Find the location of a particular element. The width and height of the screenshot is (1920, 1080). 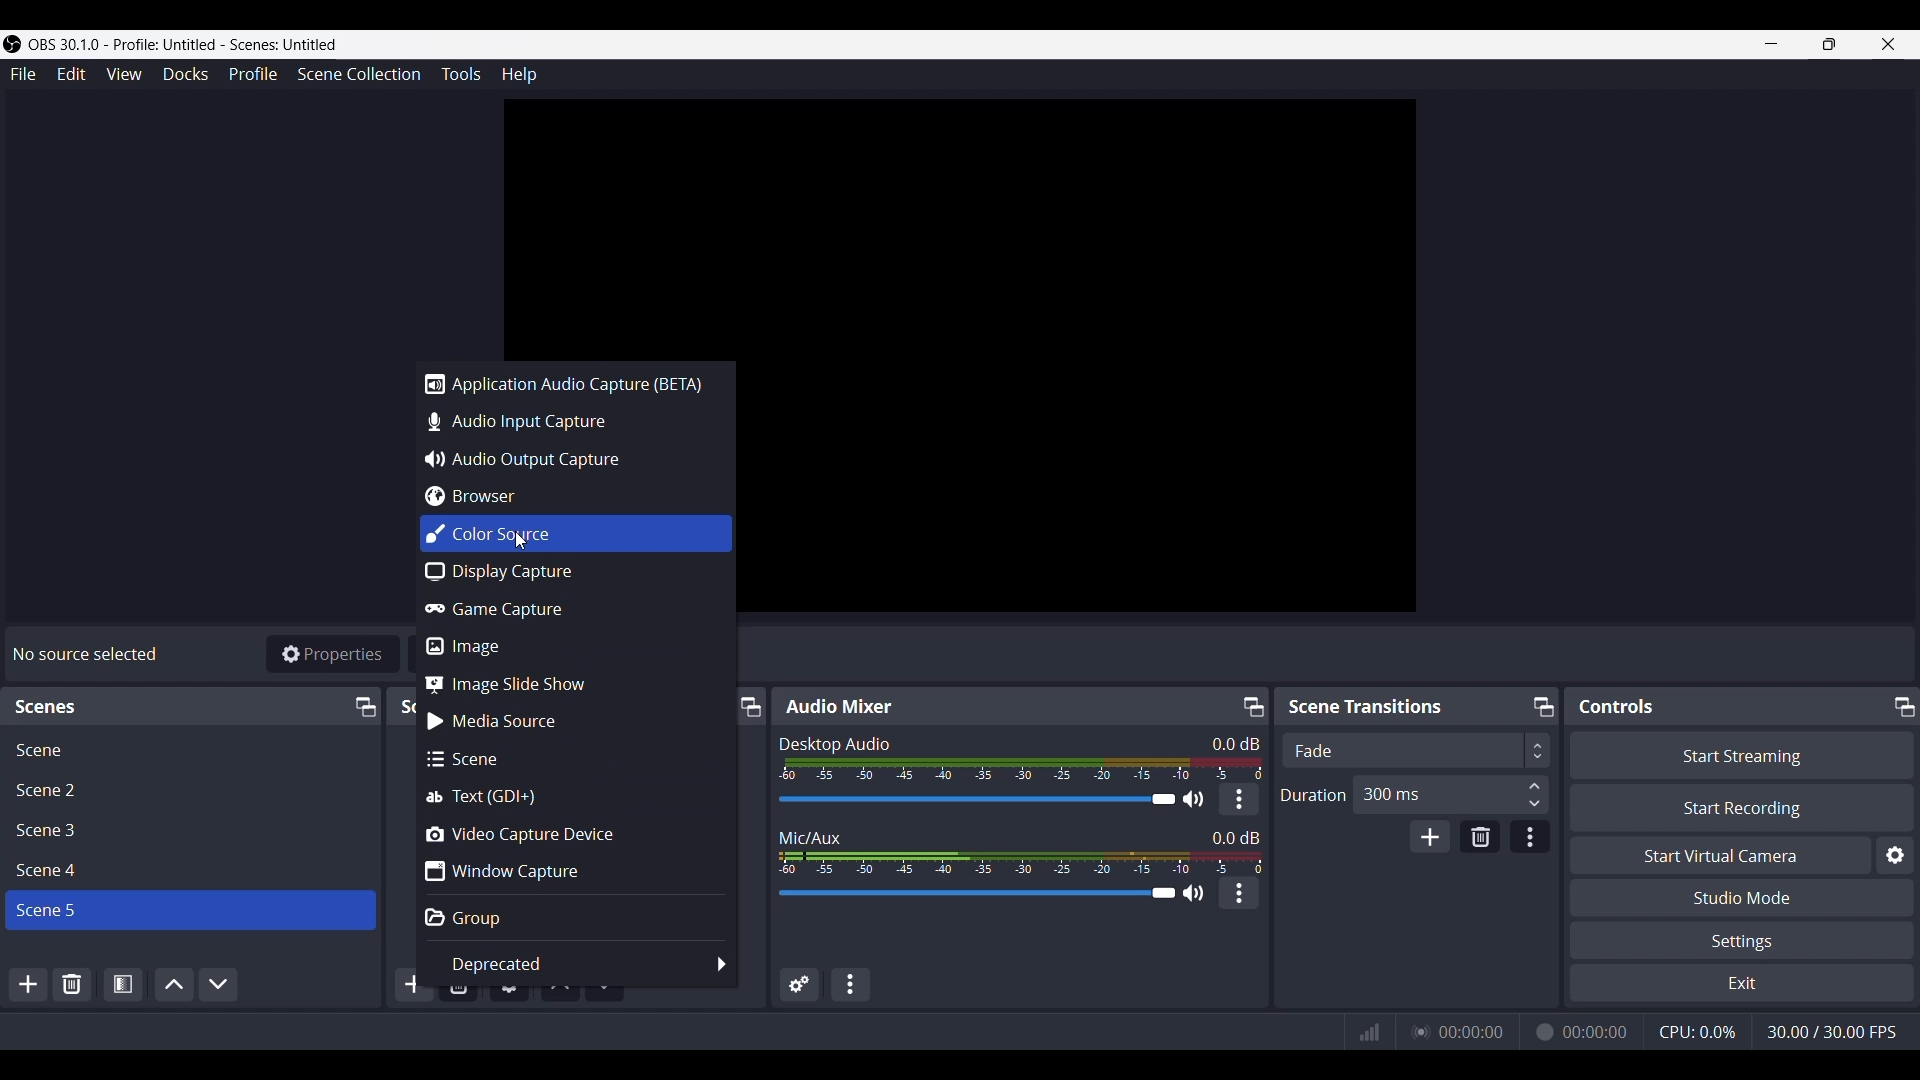

Text is located at coordinates (49, 705).